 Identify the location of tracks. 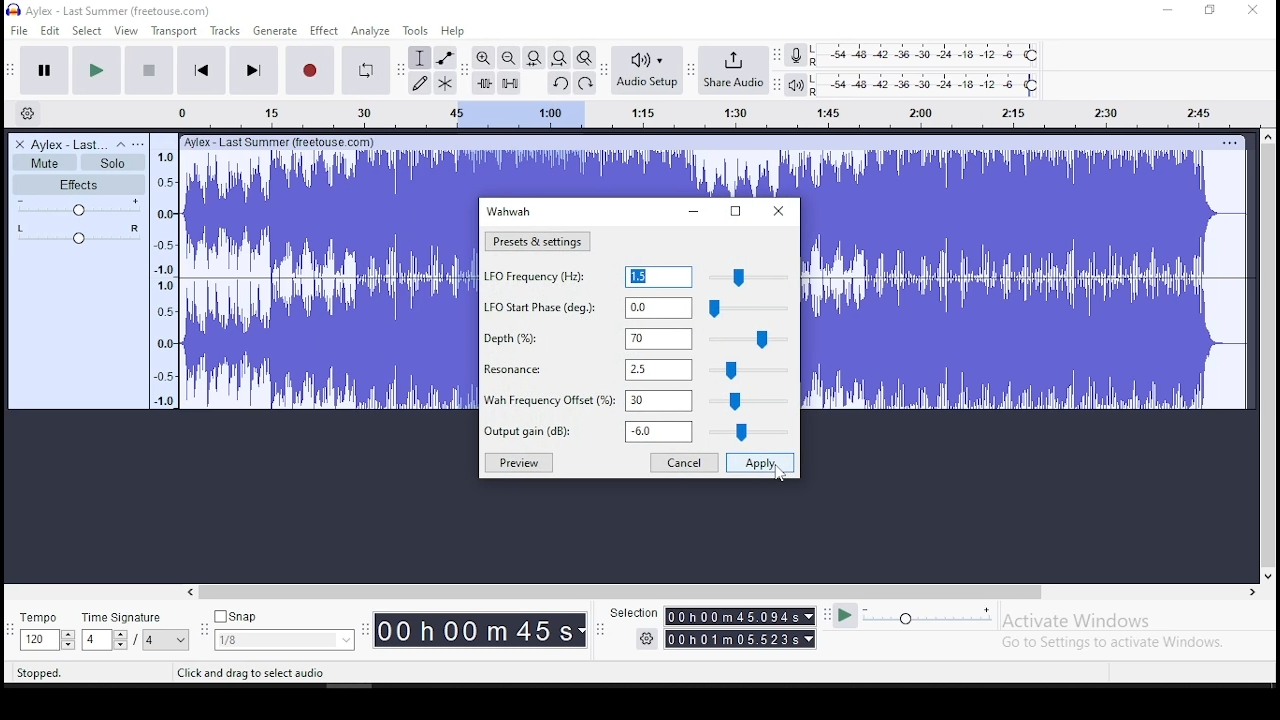
(225, 31).